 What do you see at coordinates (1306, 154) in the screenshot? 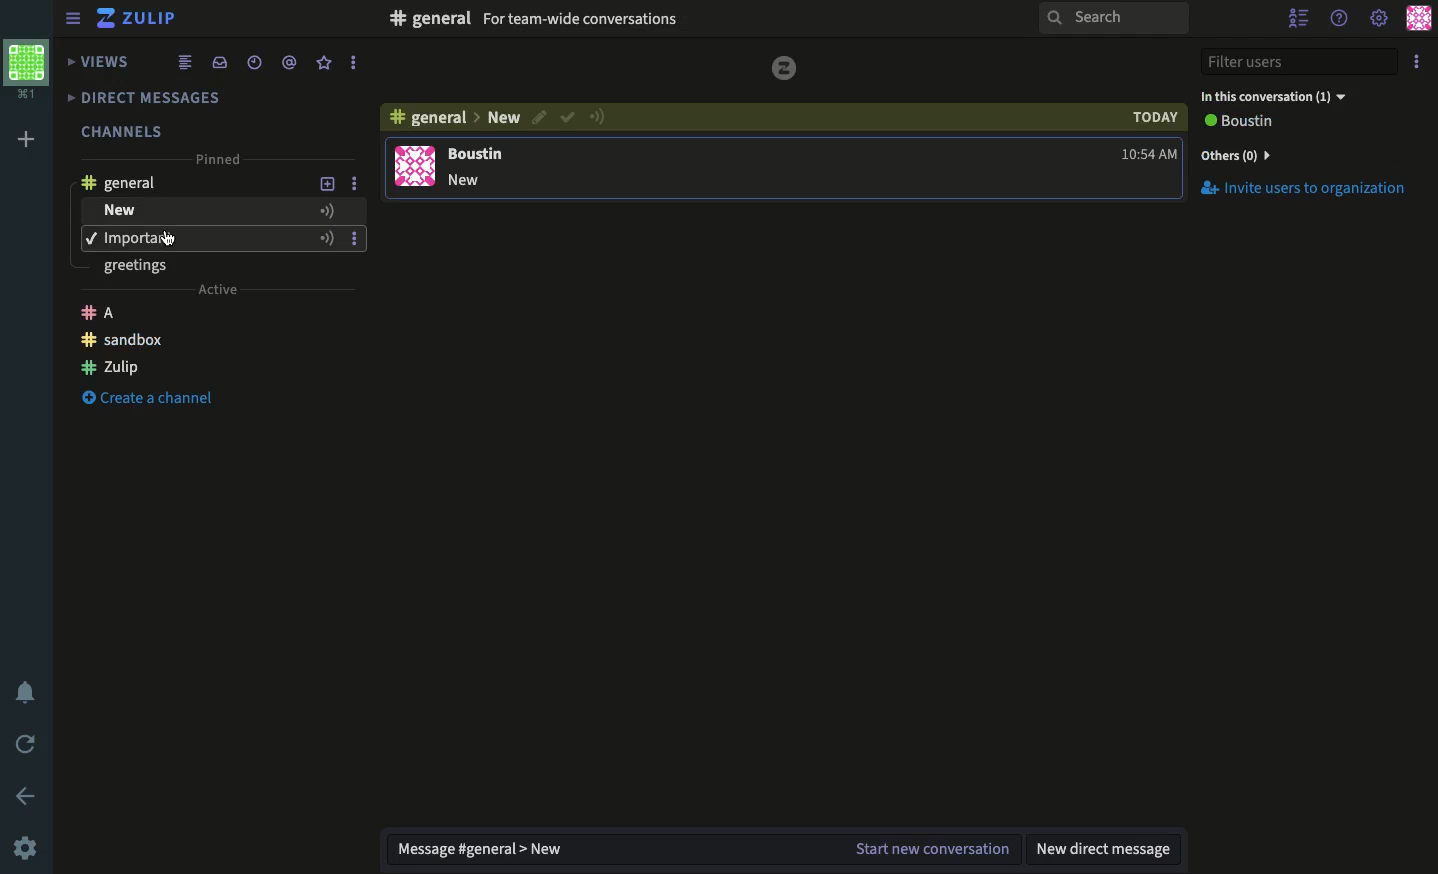
I see `Invites users to organization` at bounding box center [1306, 154].